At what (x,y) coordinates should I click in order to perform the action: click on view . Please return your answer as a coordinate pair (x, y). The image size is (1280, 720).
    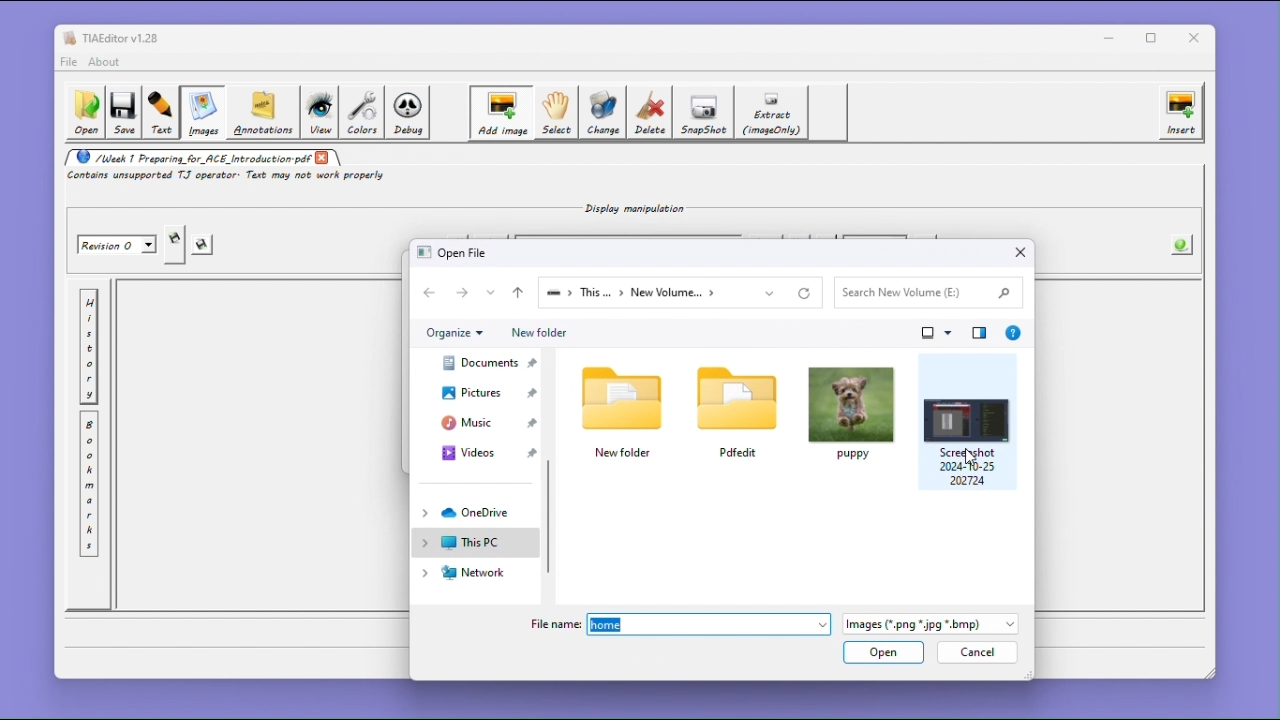
    Looking at the image, I should click on (319, 113).